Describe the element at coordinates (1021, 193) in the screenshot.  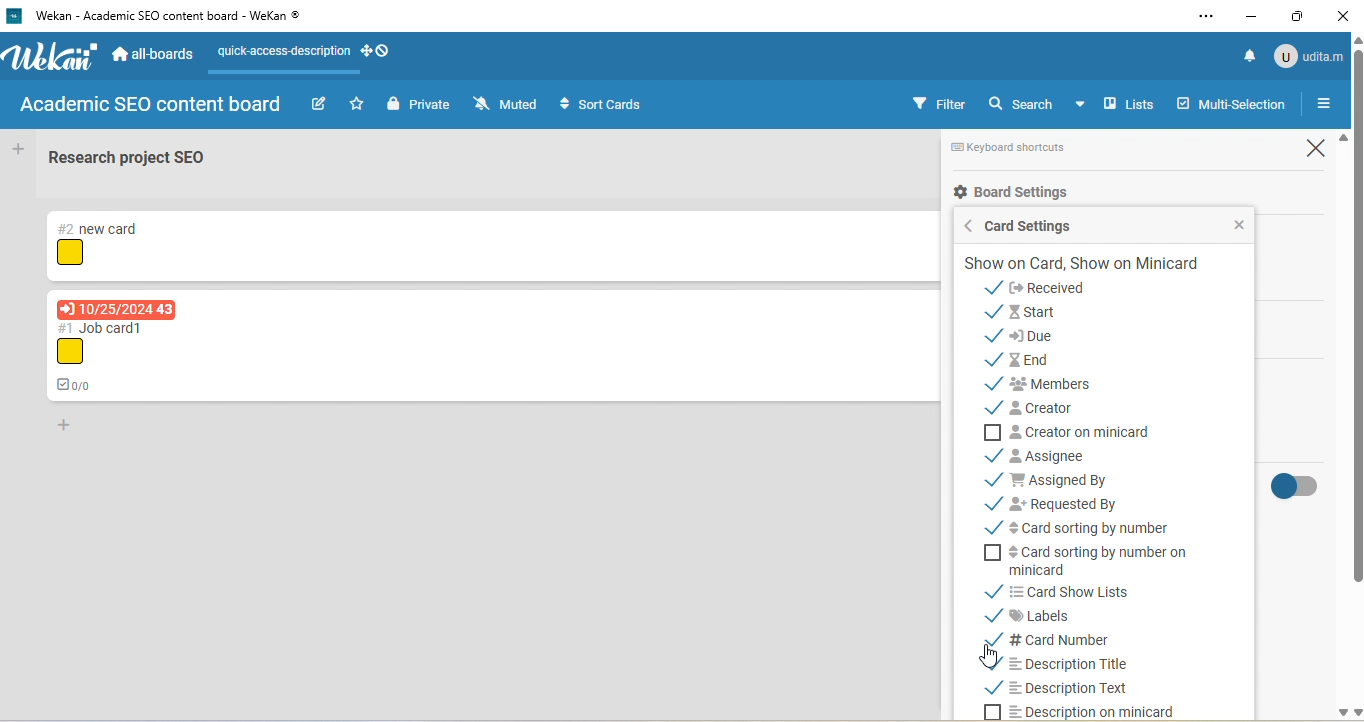
I see `board settings` at that location.